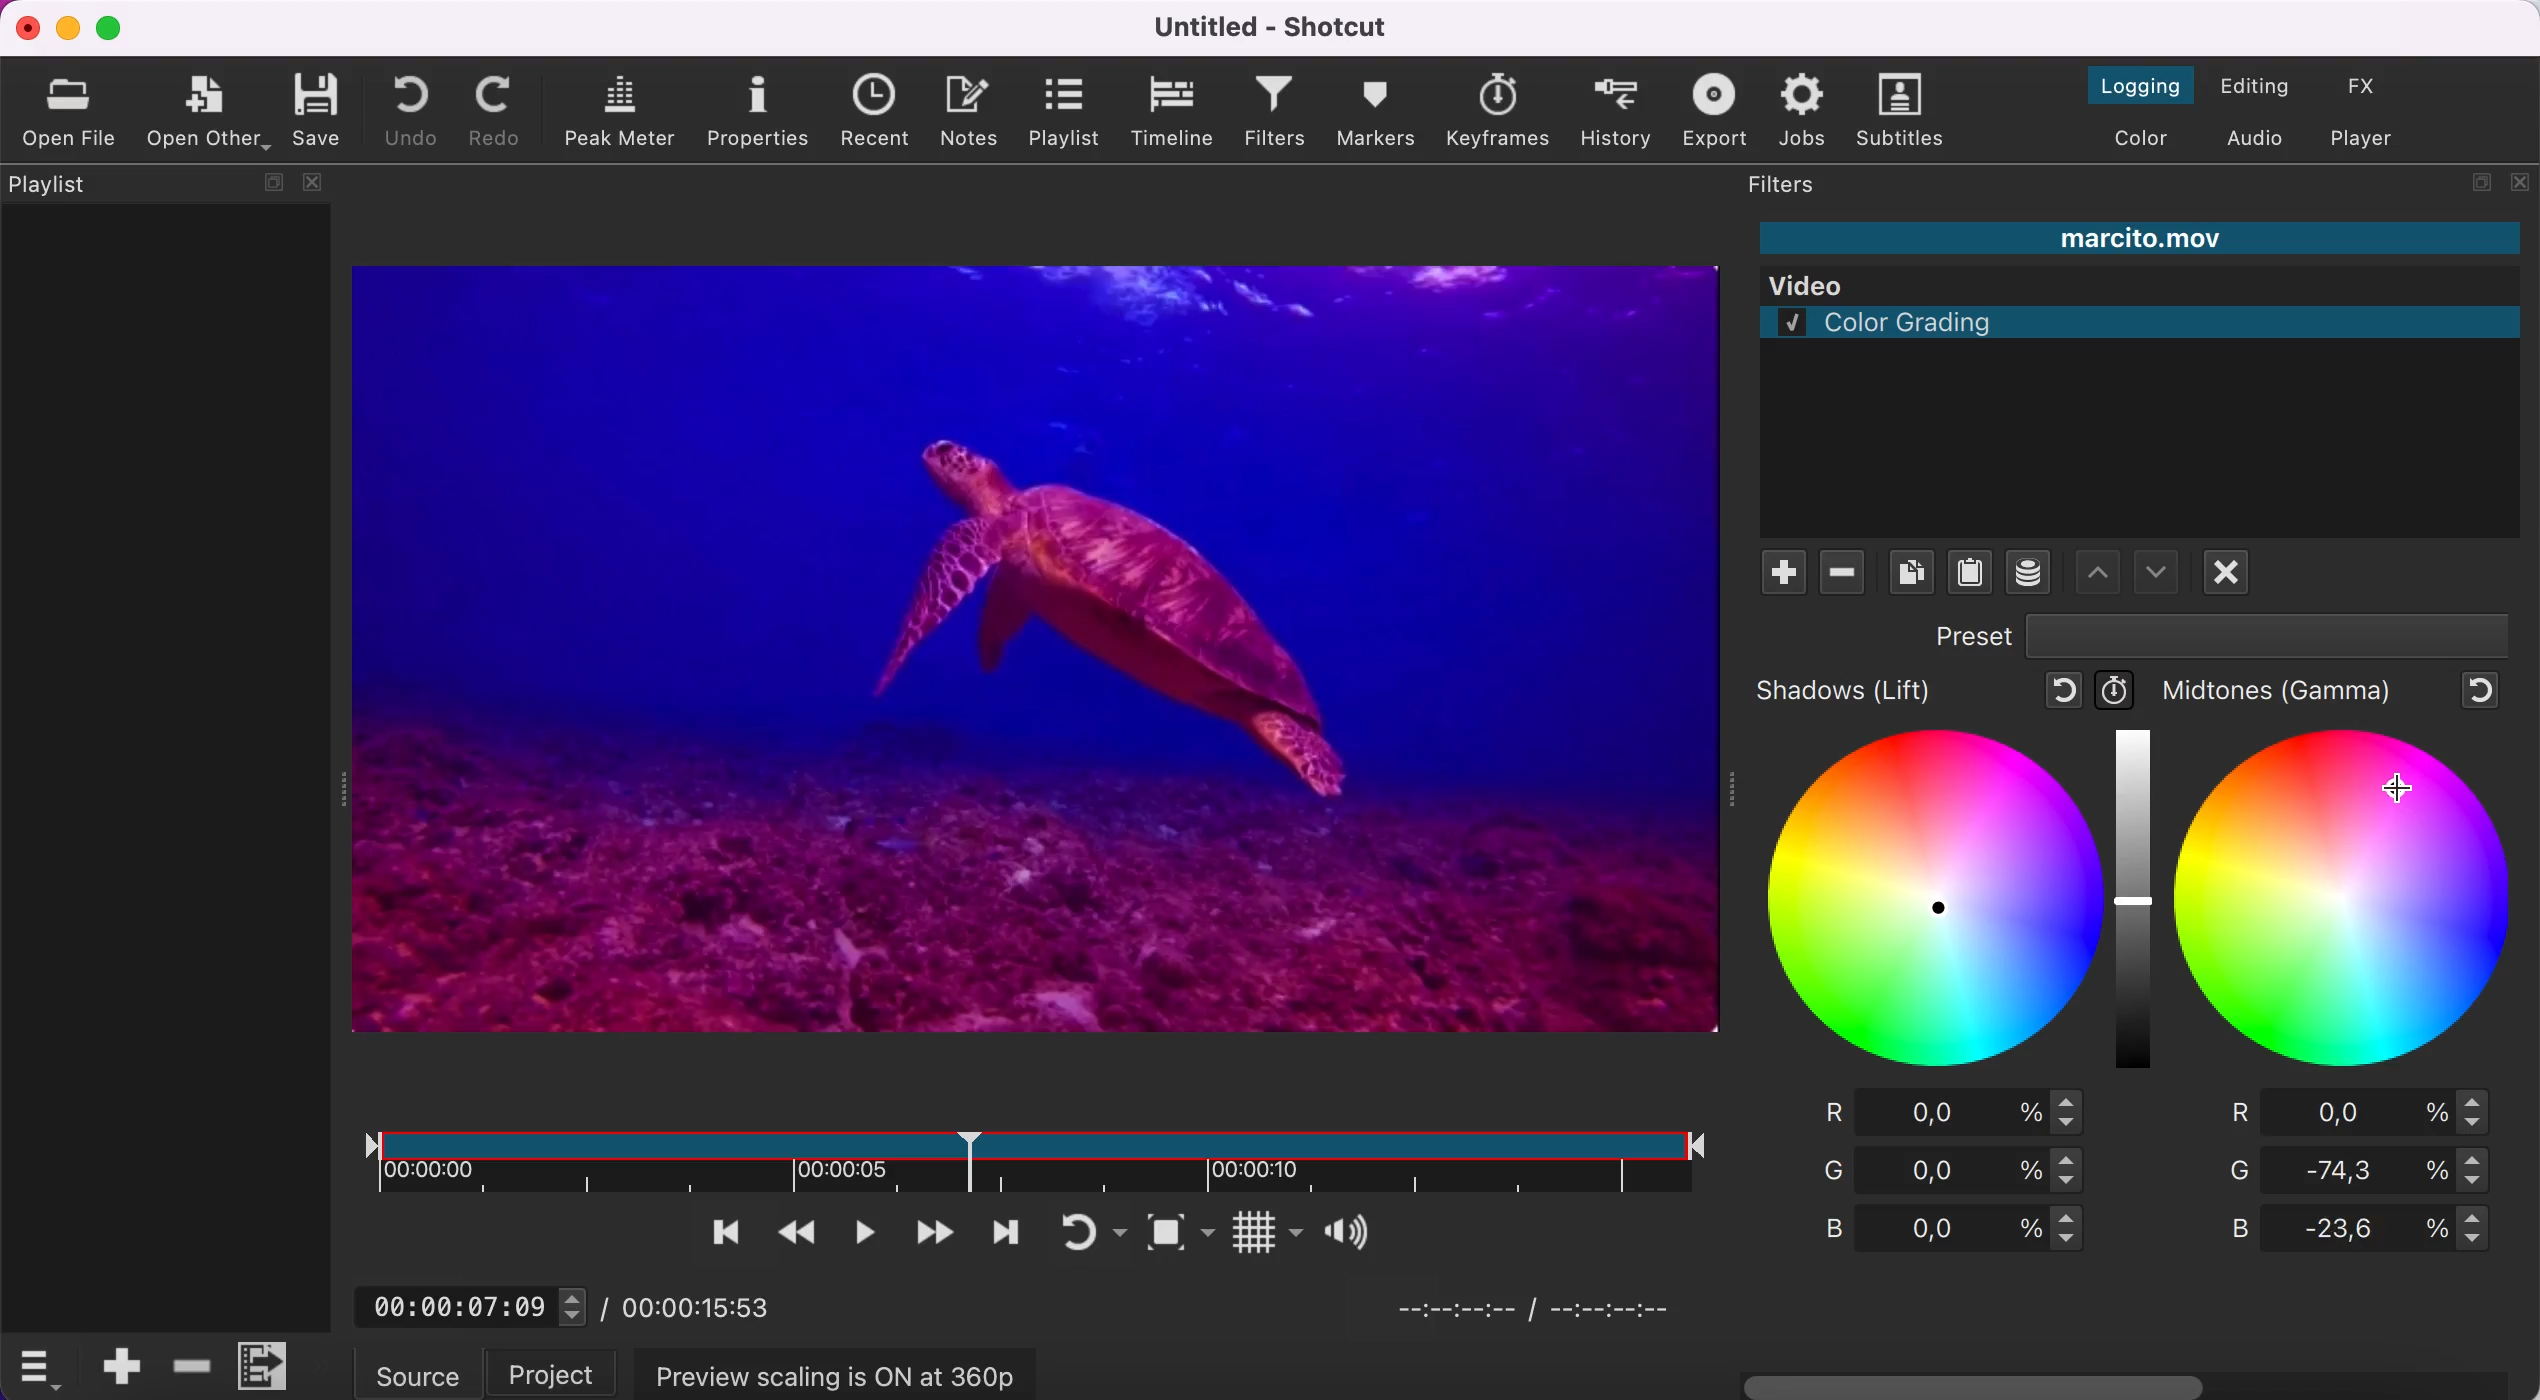 The width and height of the screenshot is (2540, 1400). Describe the element at coordinates (2137, 240) in the screenshot. I see `marcito.mov` at that location.